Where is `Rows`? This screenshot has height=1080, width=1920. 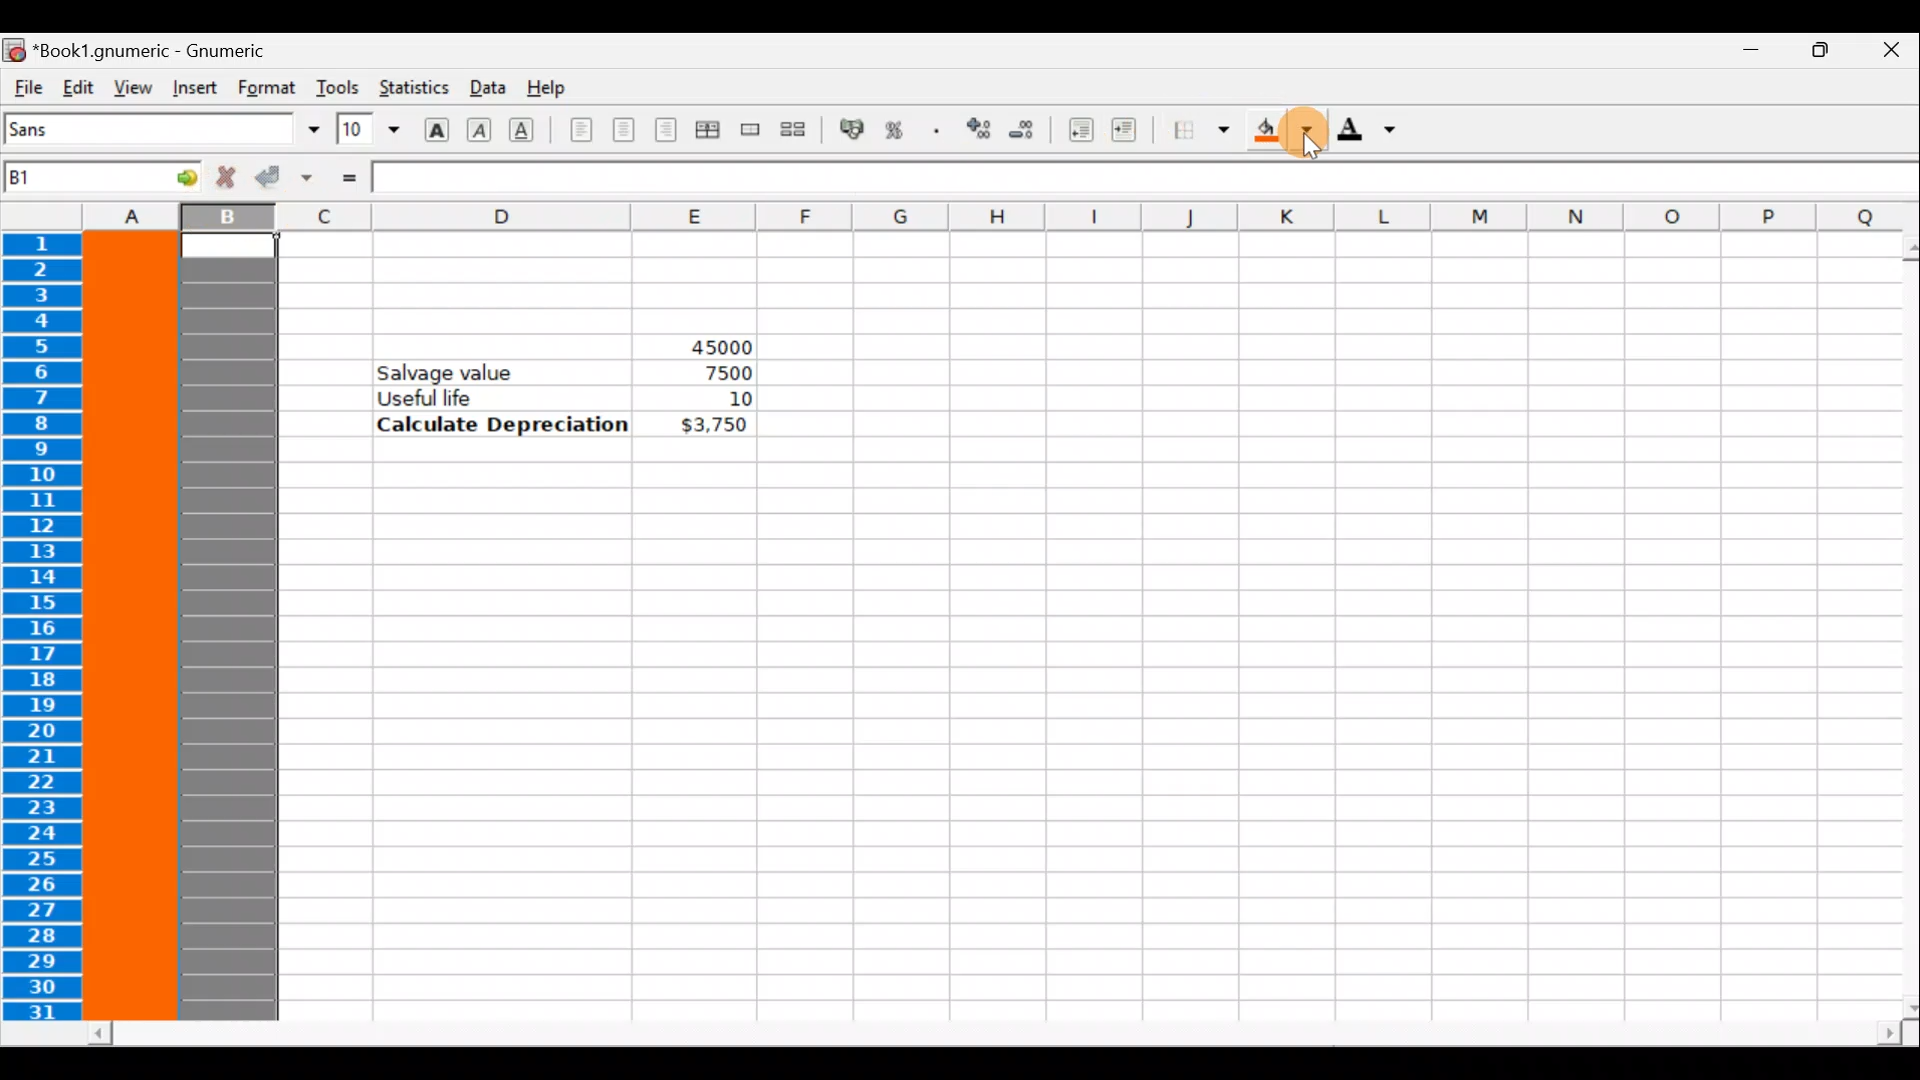
Rows is located at coordinates (47, 629).